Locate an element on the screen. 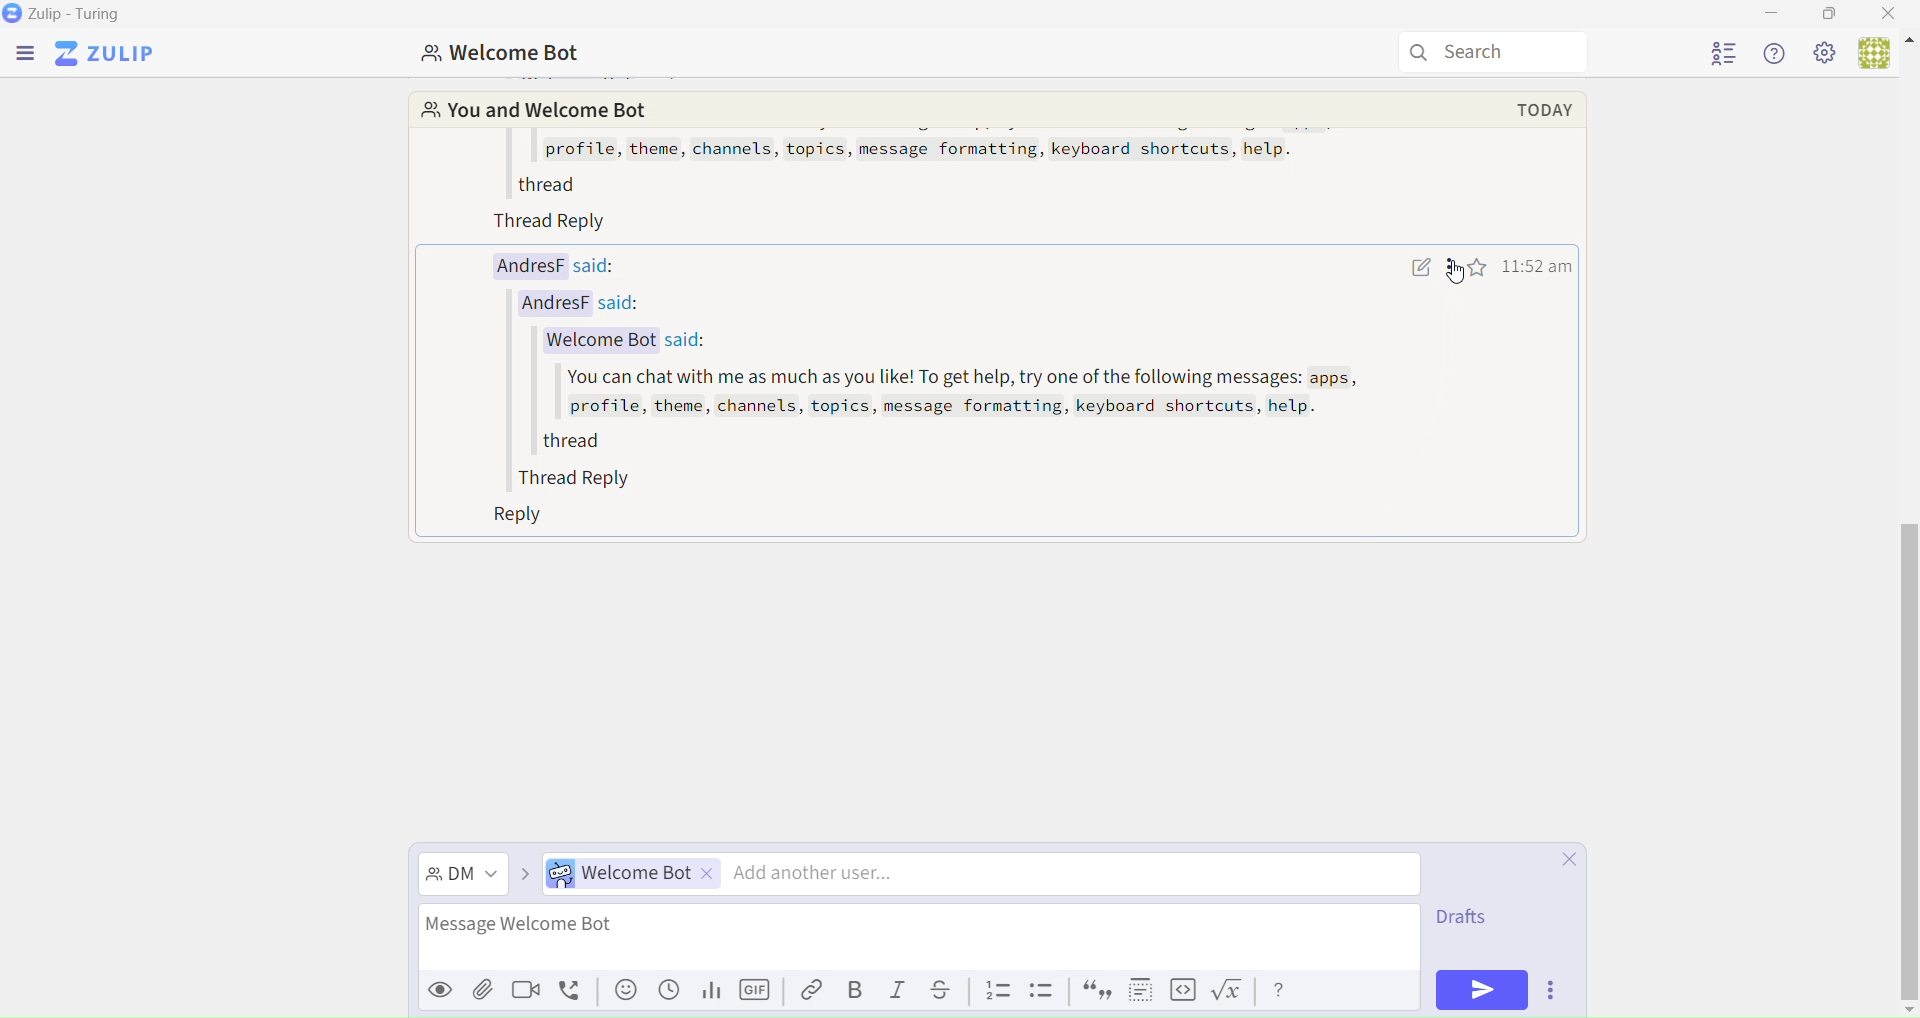 This screenshot has width=1920, height=1018. voicecall is located at coordinates (575, 994).